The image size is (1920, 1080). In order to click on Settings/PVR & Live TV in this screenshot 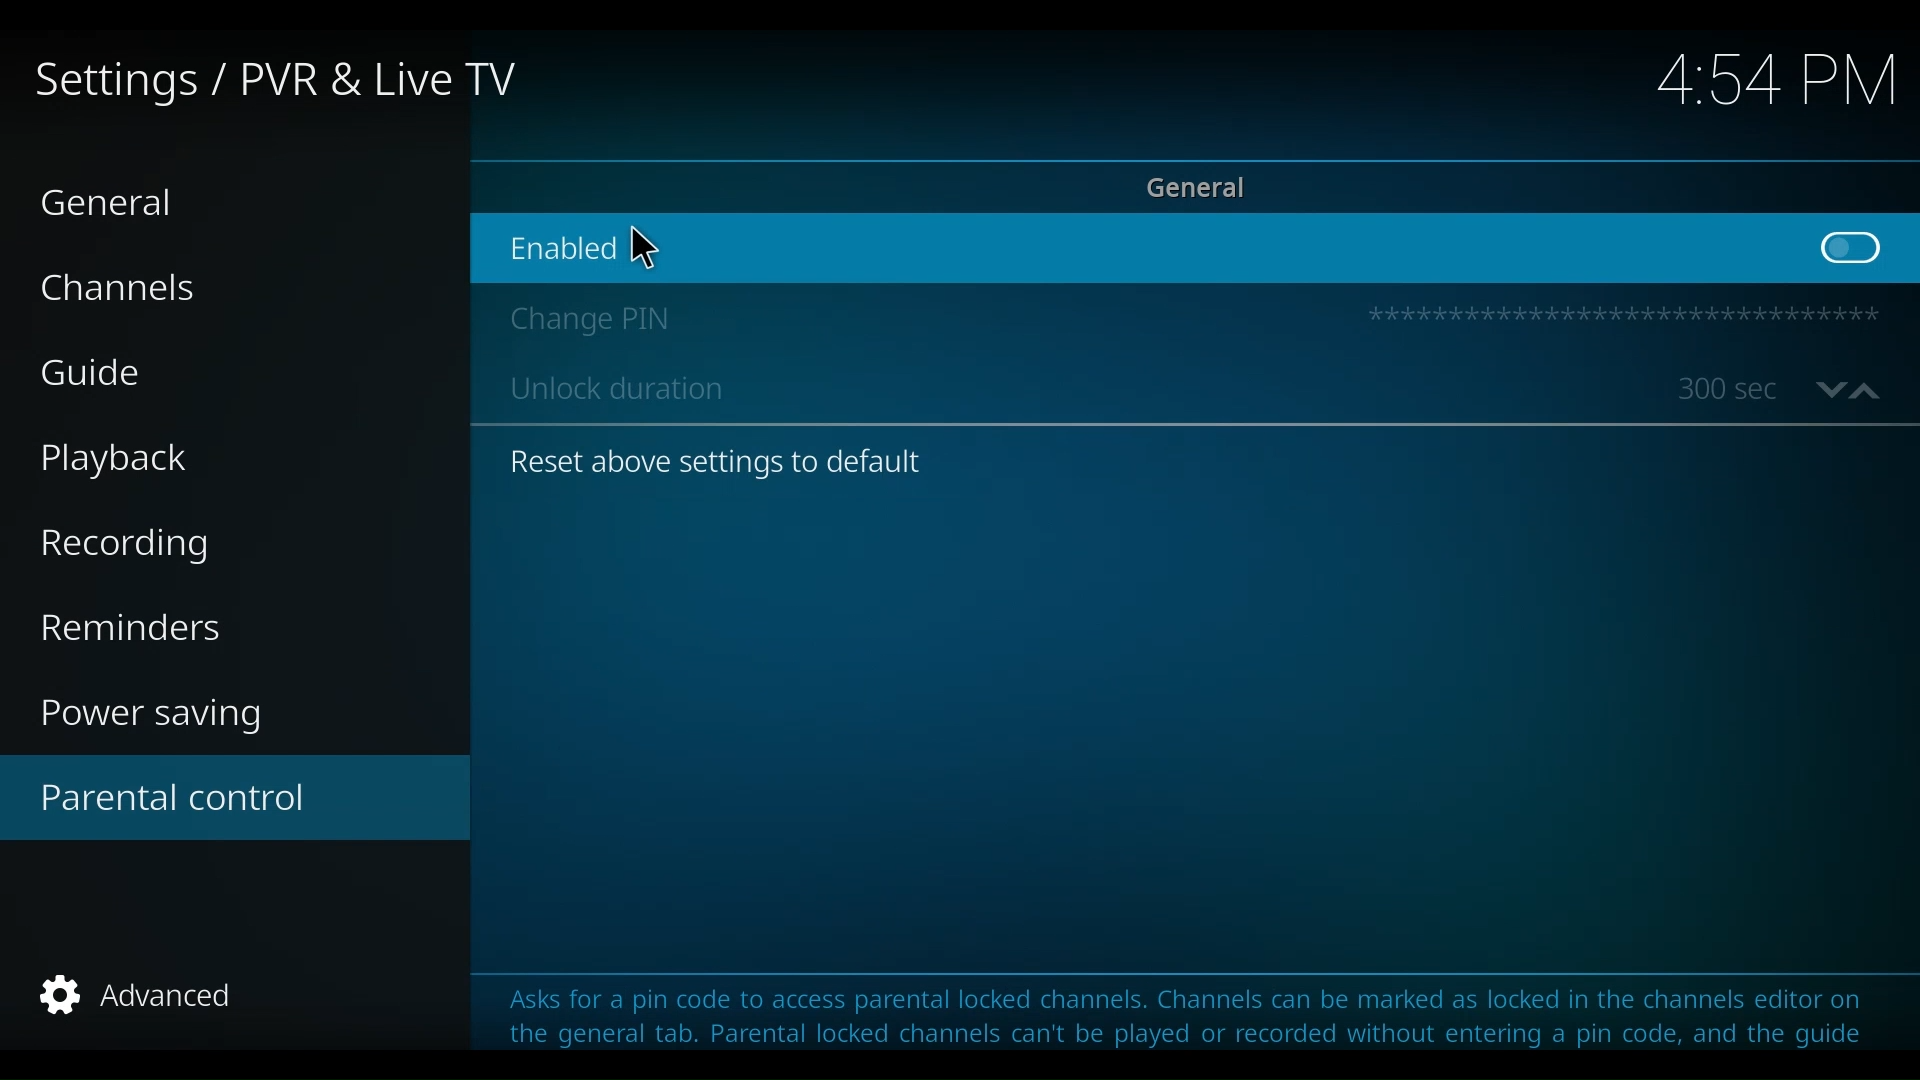, I will do `click(274, 82)`.